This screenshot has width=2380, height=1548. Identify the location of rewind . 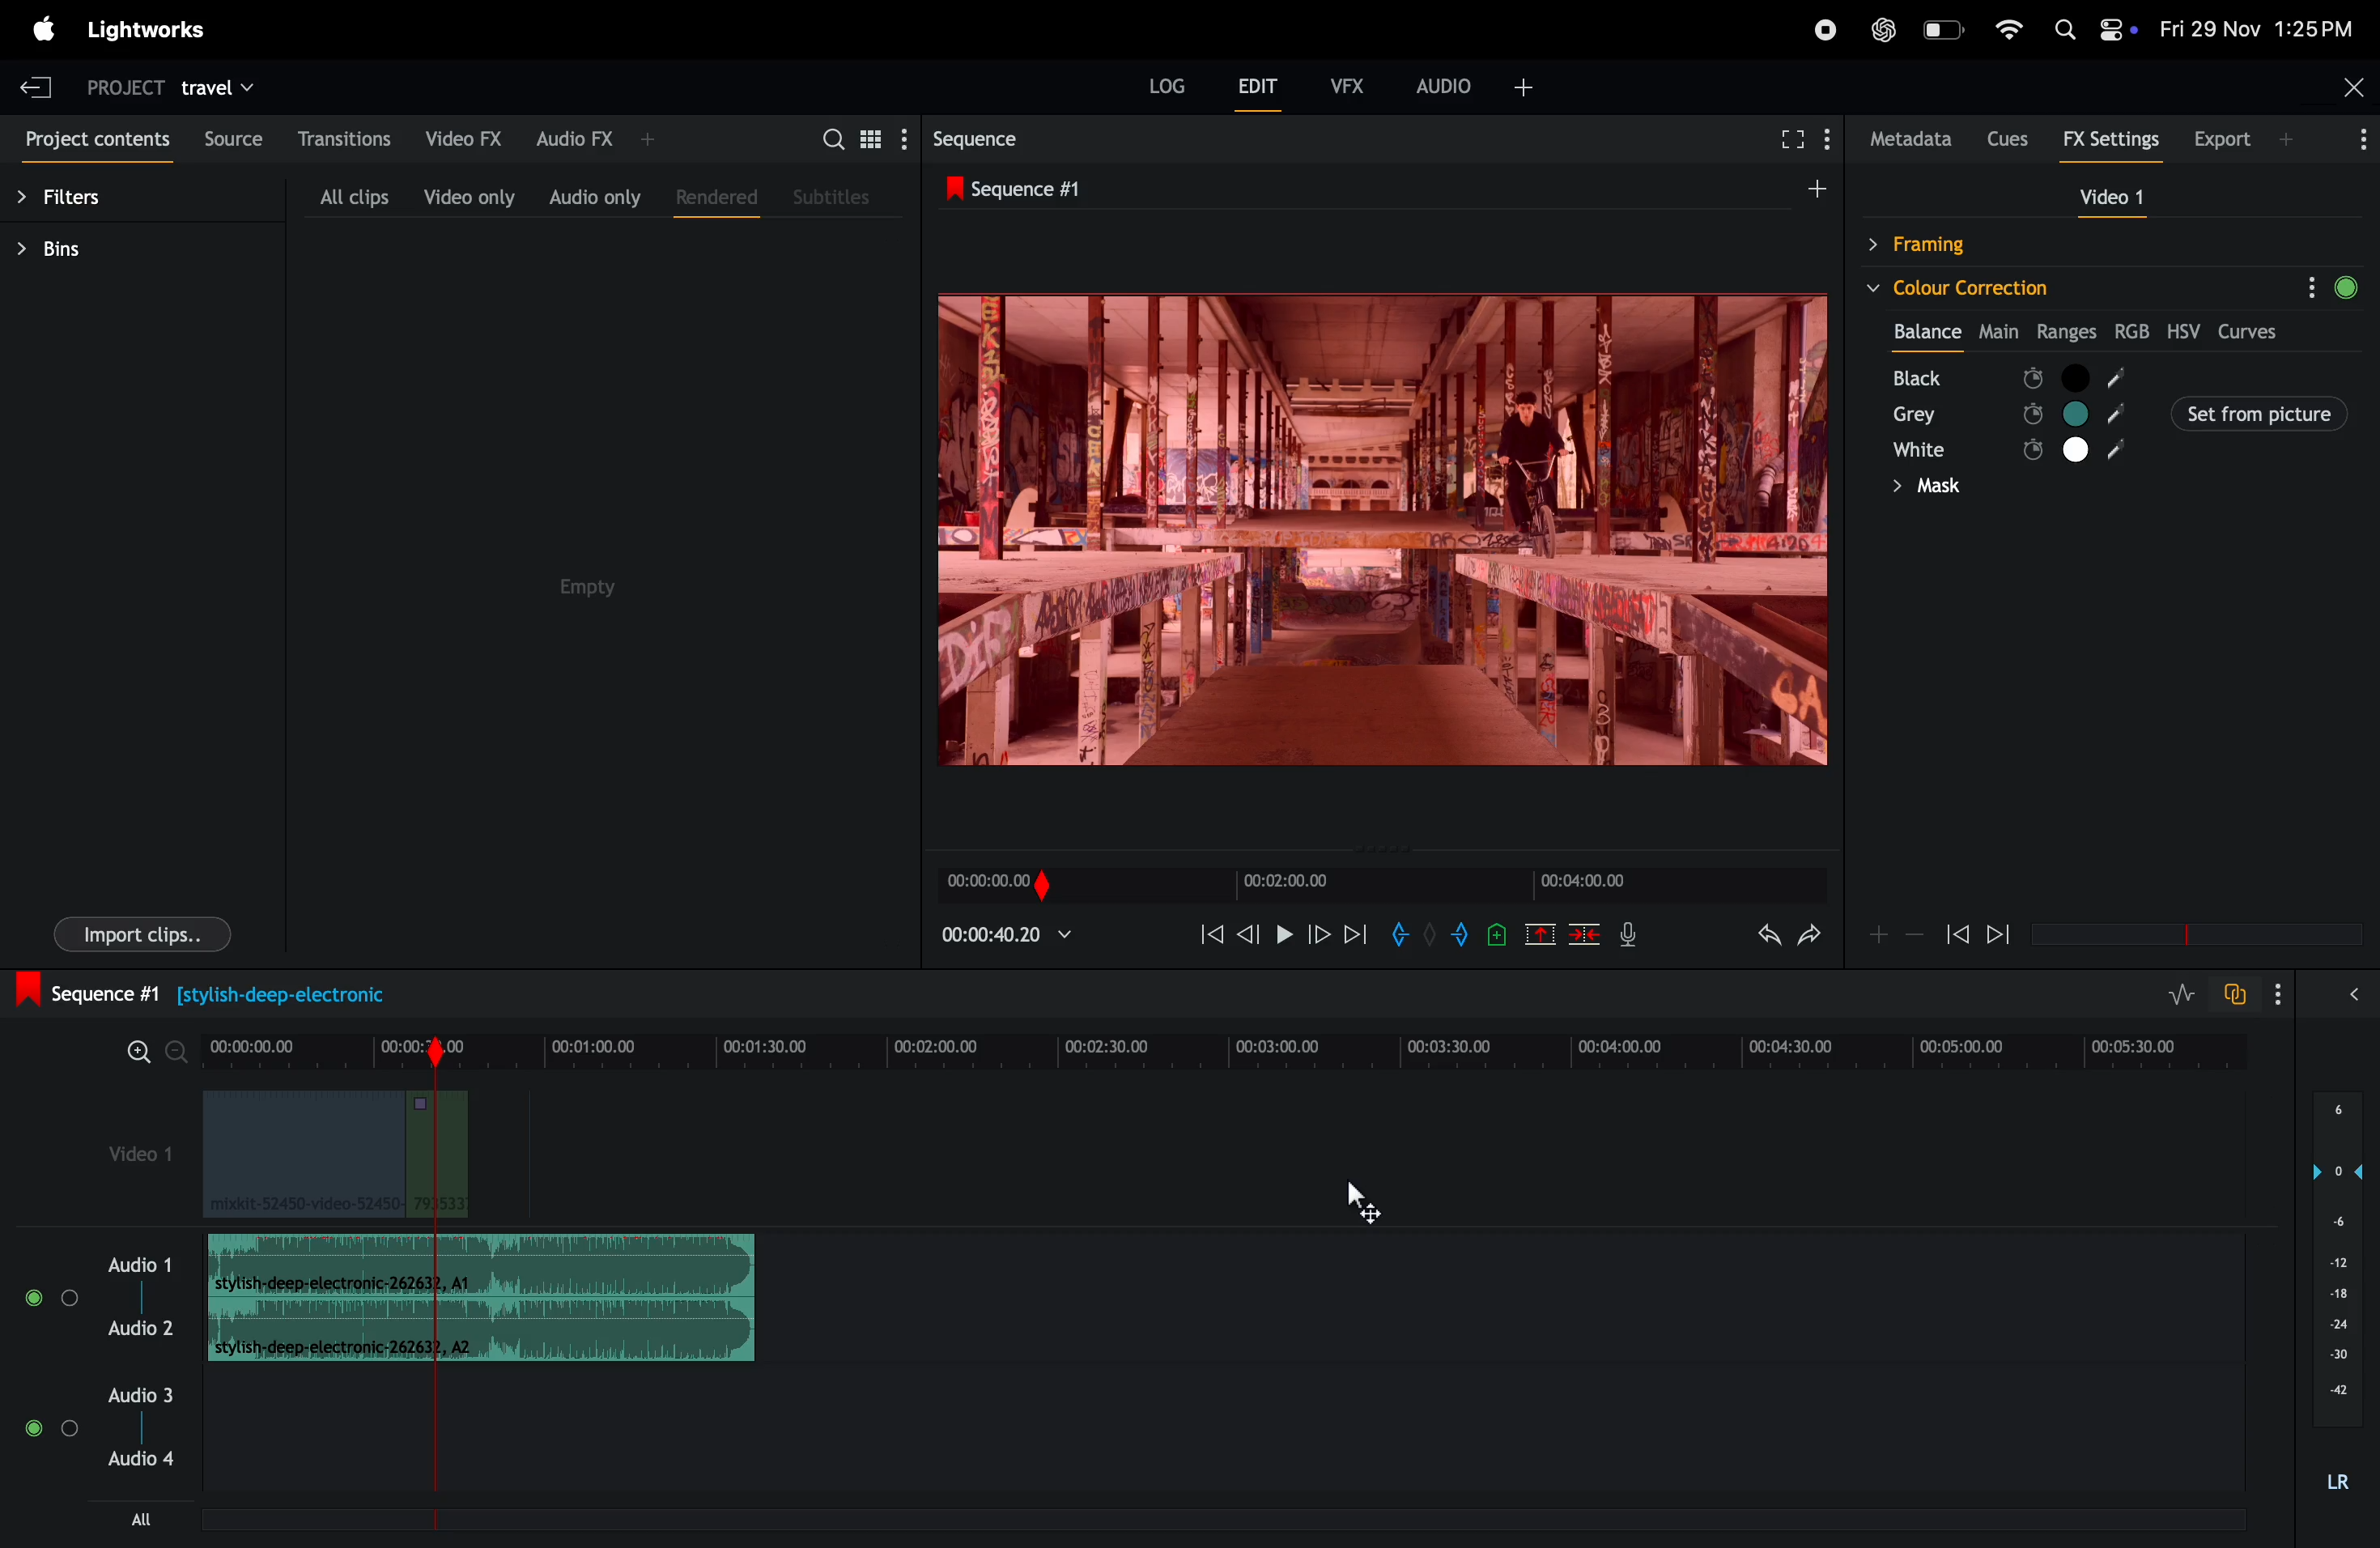
(1210, 934).